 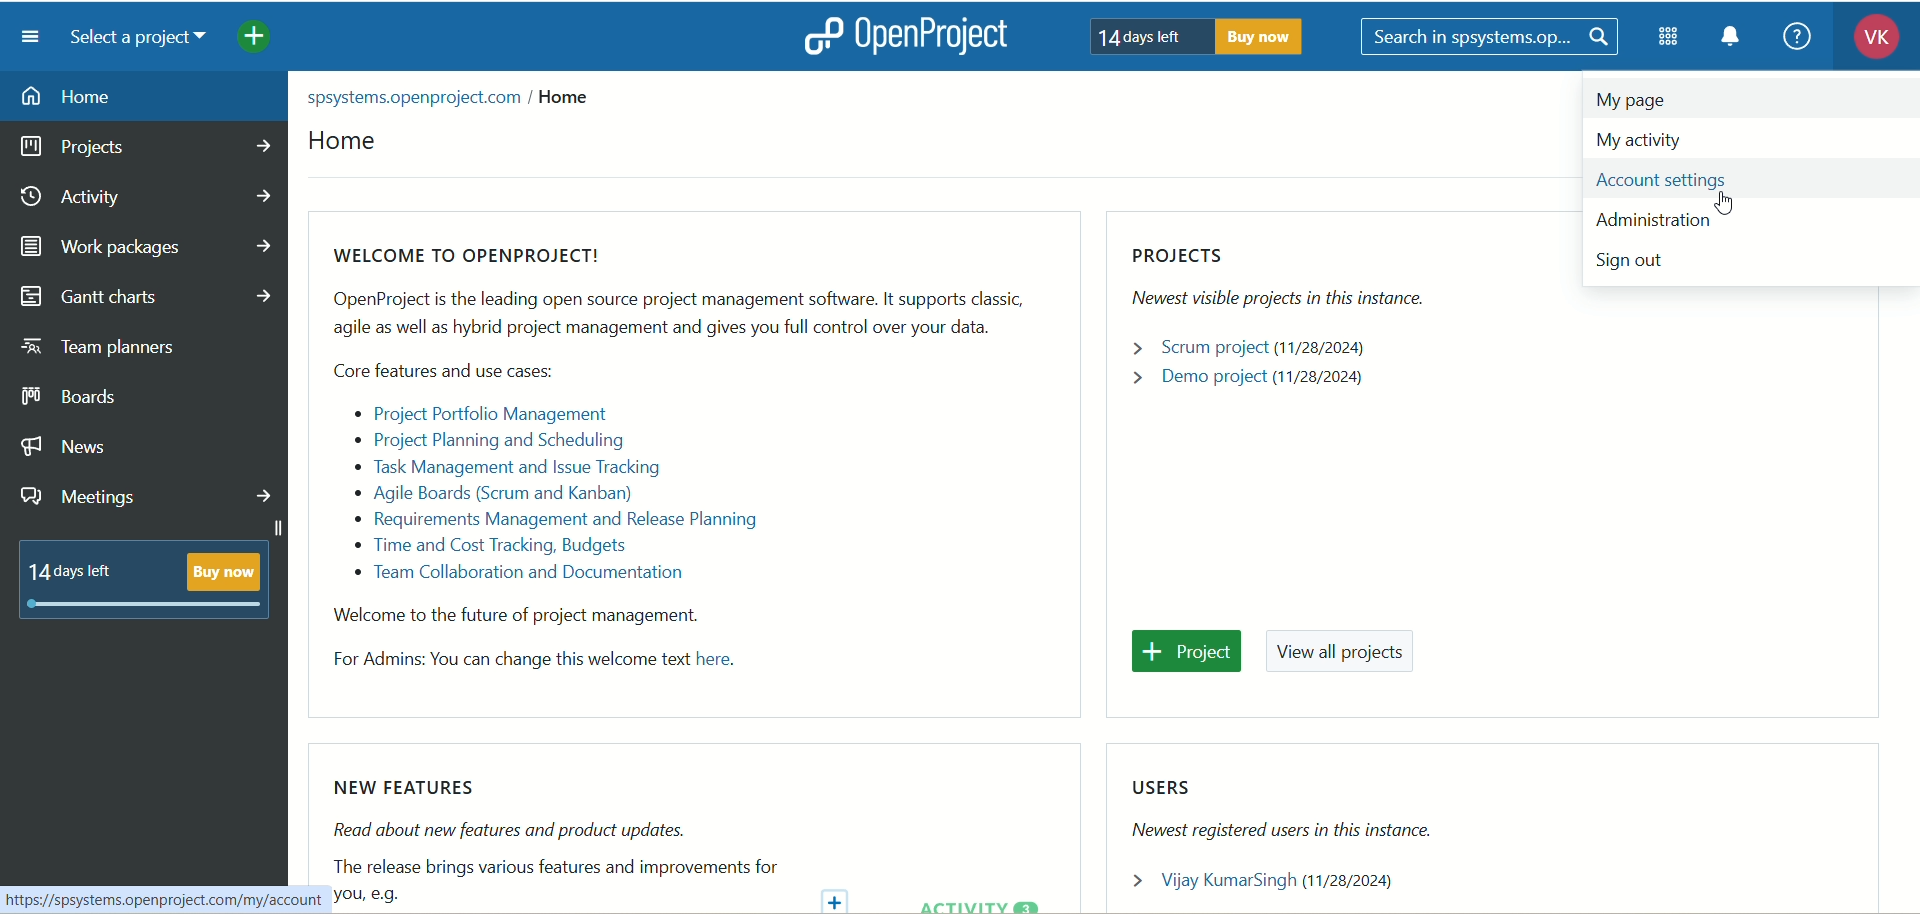 What do you see at coordinates (1868, 40) in the screenshot?
I see `account` at bounding box center [1868, 40].